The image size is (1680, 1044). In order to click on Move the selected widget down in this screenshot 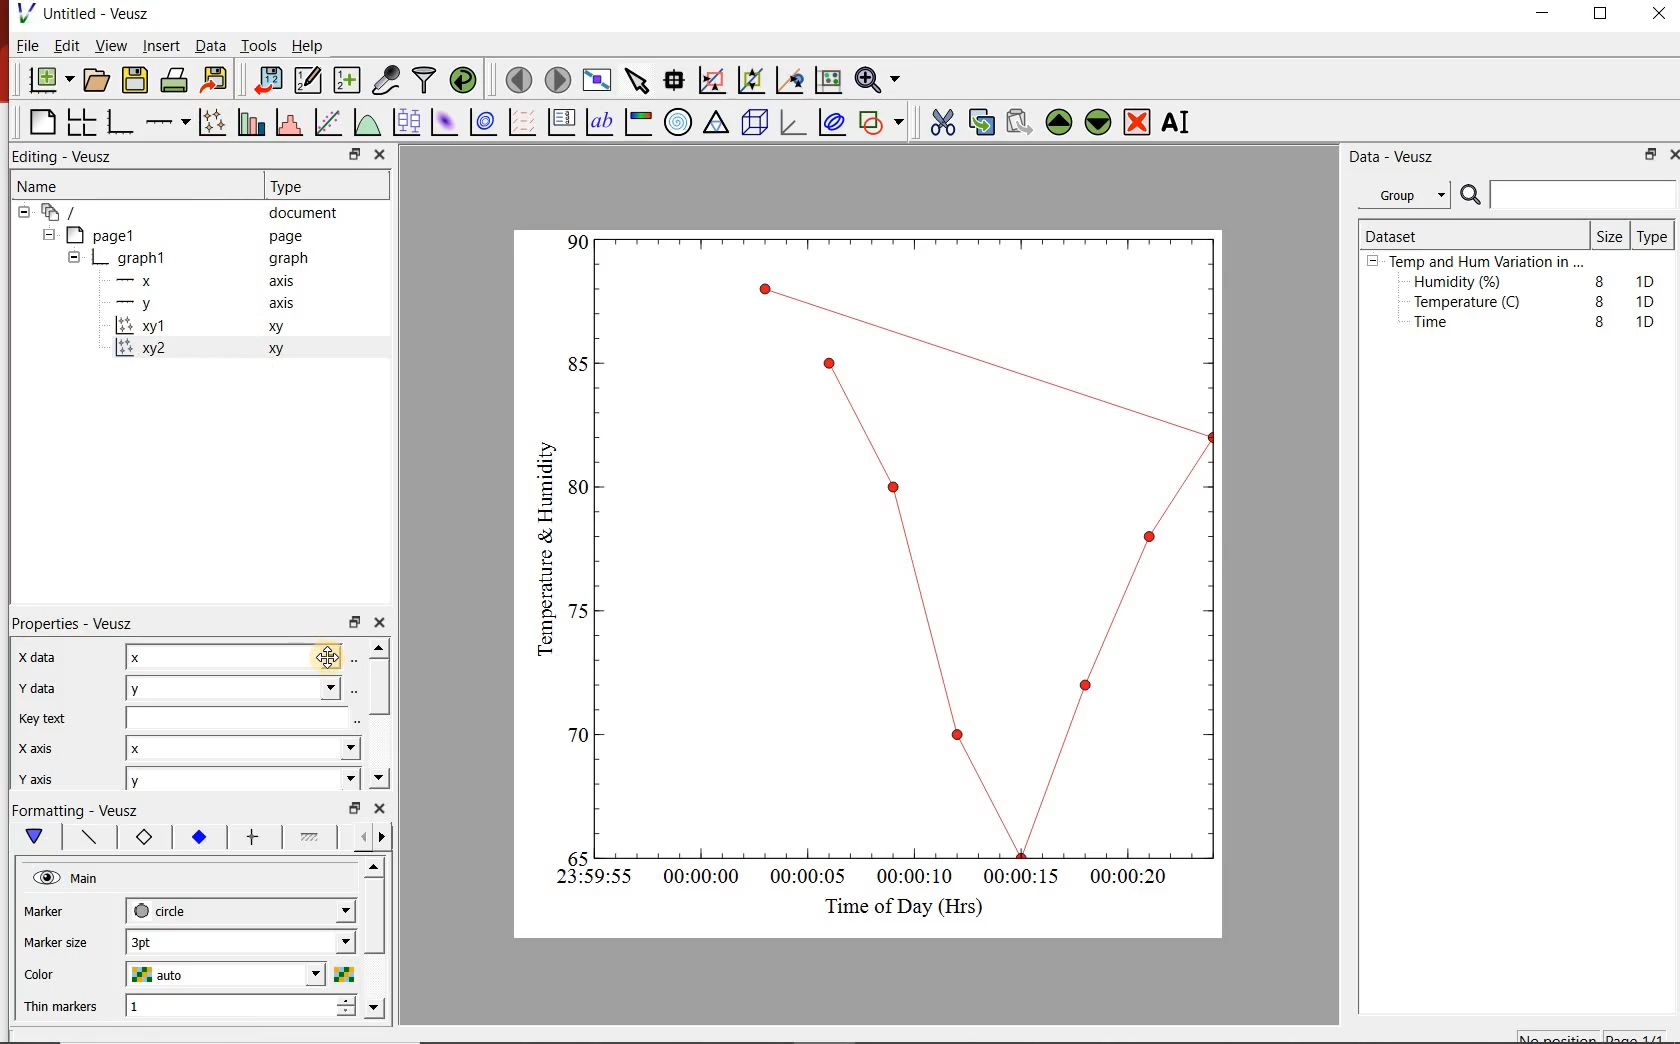, I will do `click(1101, 122)`.